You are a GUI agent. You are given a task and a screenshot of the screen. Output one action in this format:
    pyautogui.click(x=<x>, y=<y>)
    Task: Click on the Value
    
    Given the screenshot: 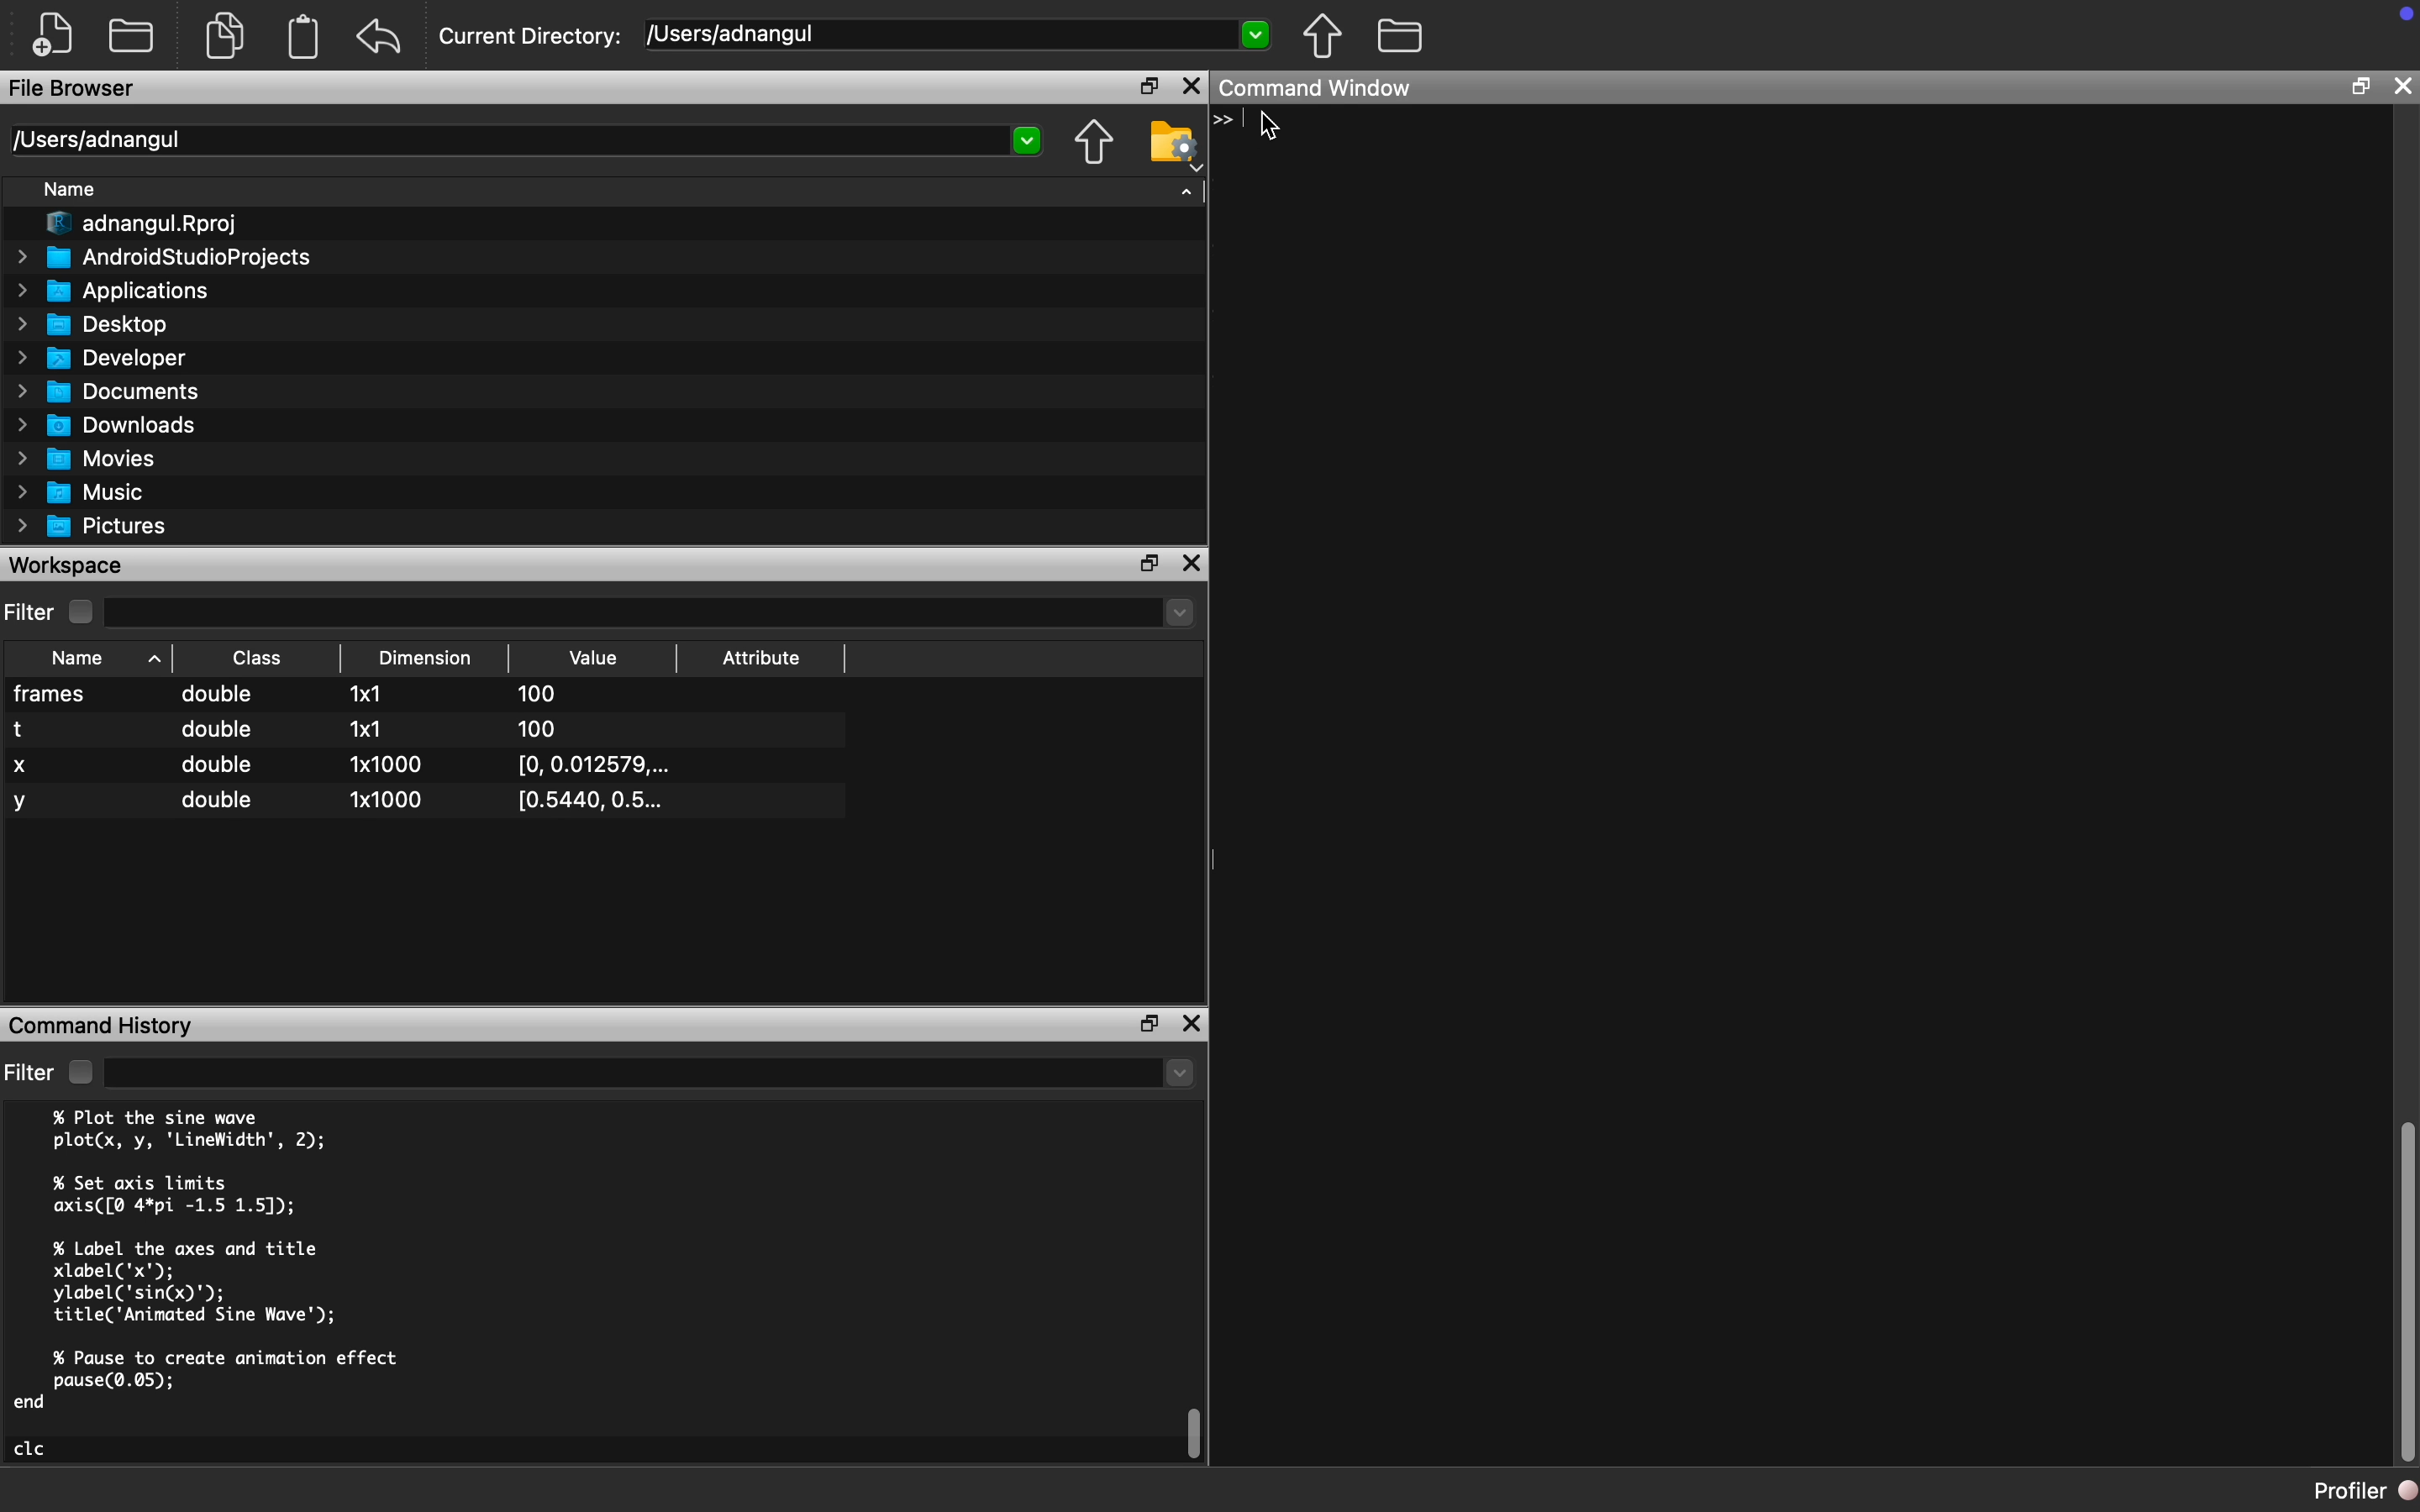 What is the action you would take?
    pyautogui.click(x=593, y=658)
    